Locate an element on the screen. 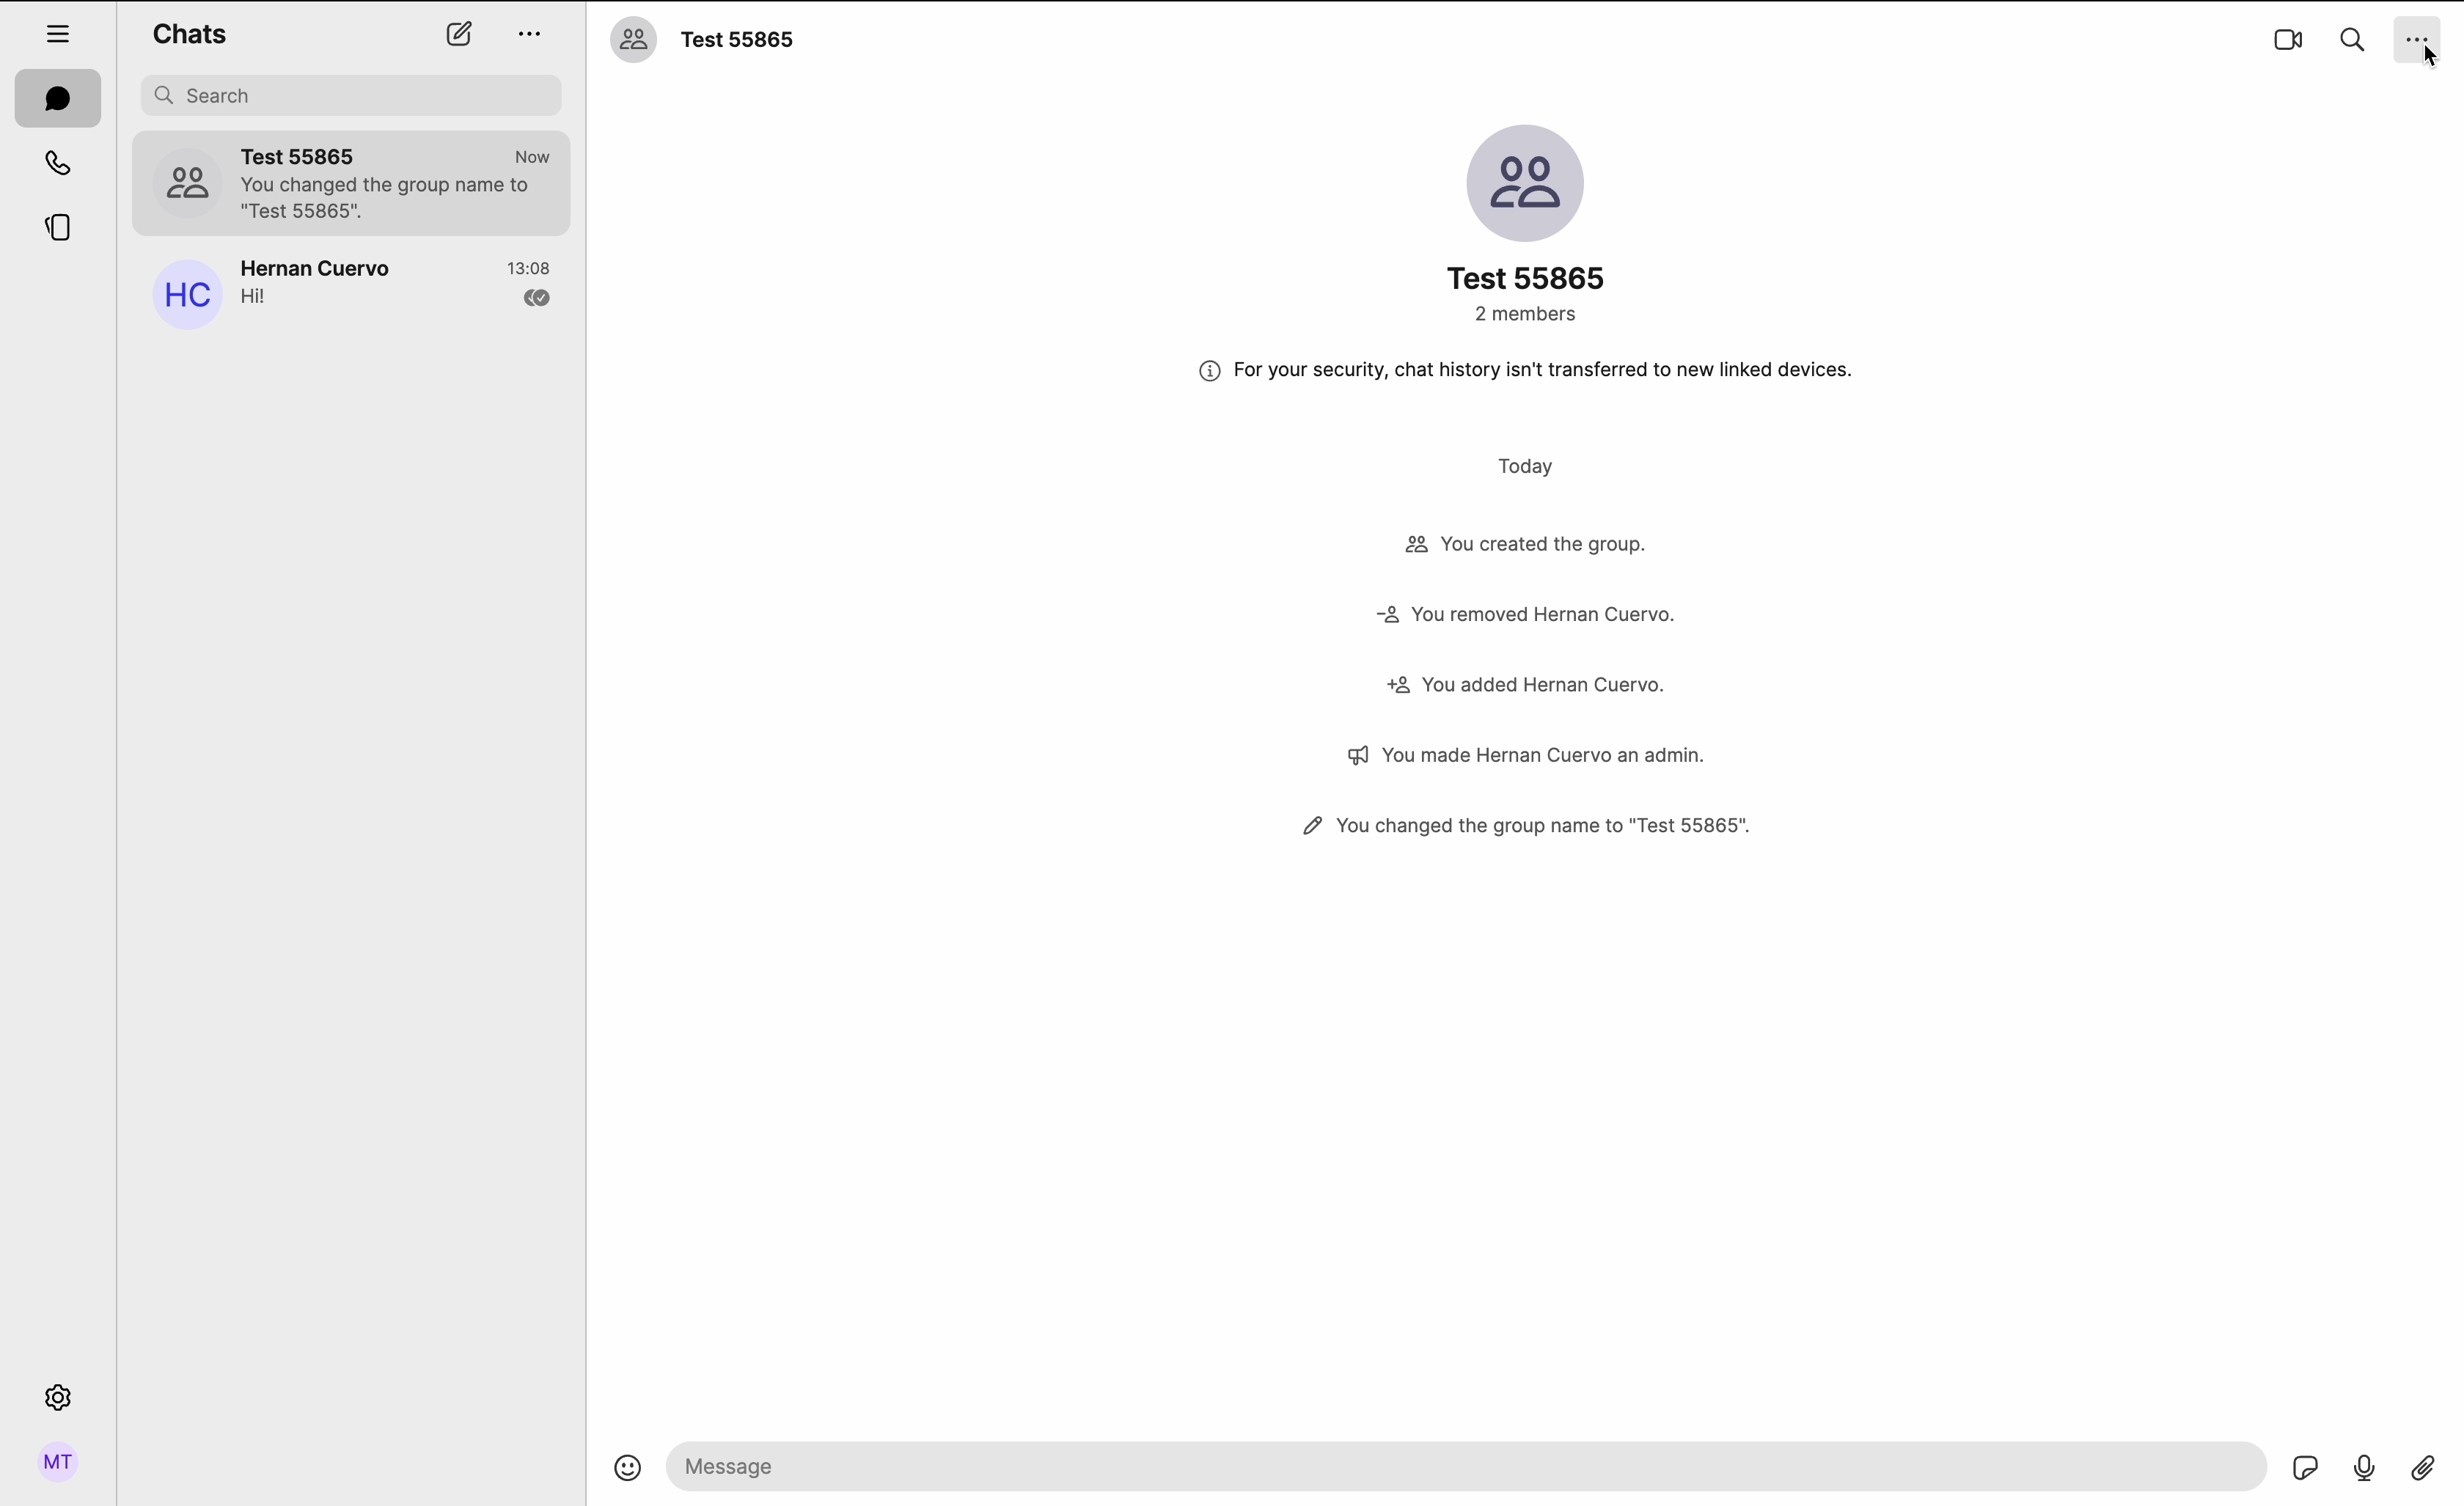 The image size is (2464, 1506). hide tabs is located at coordinates (58, 31).